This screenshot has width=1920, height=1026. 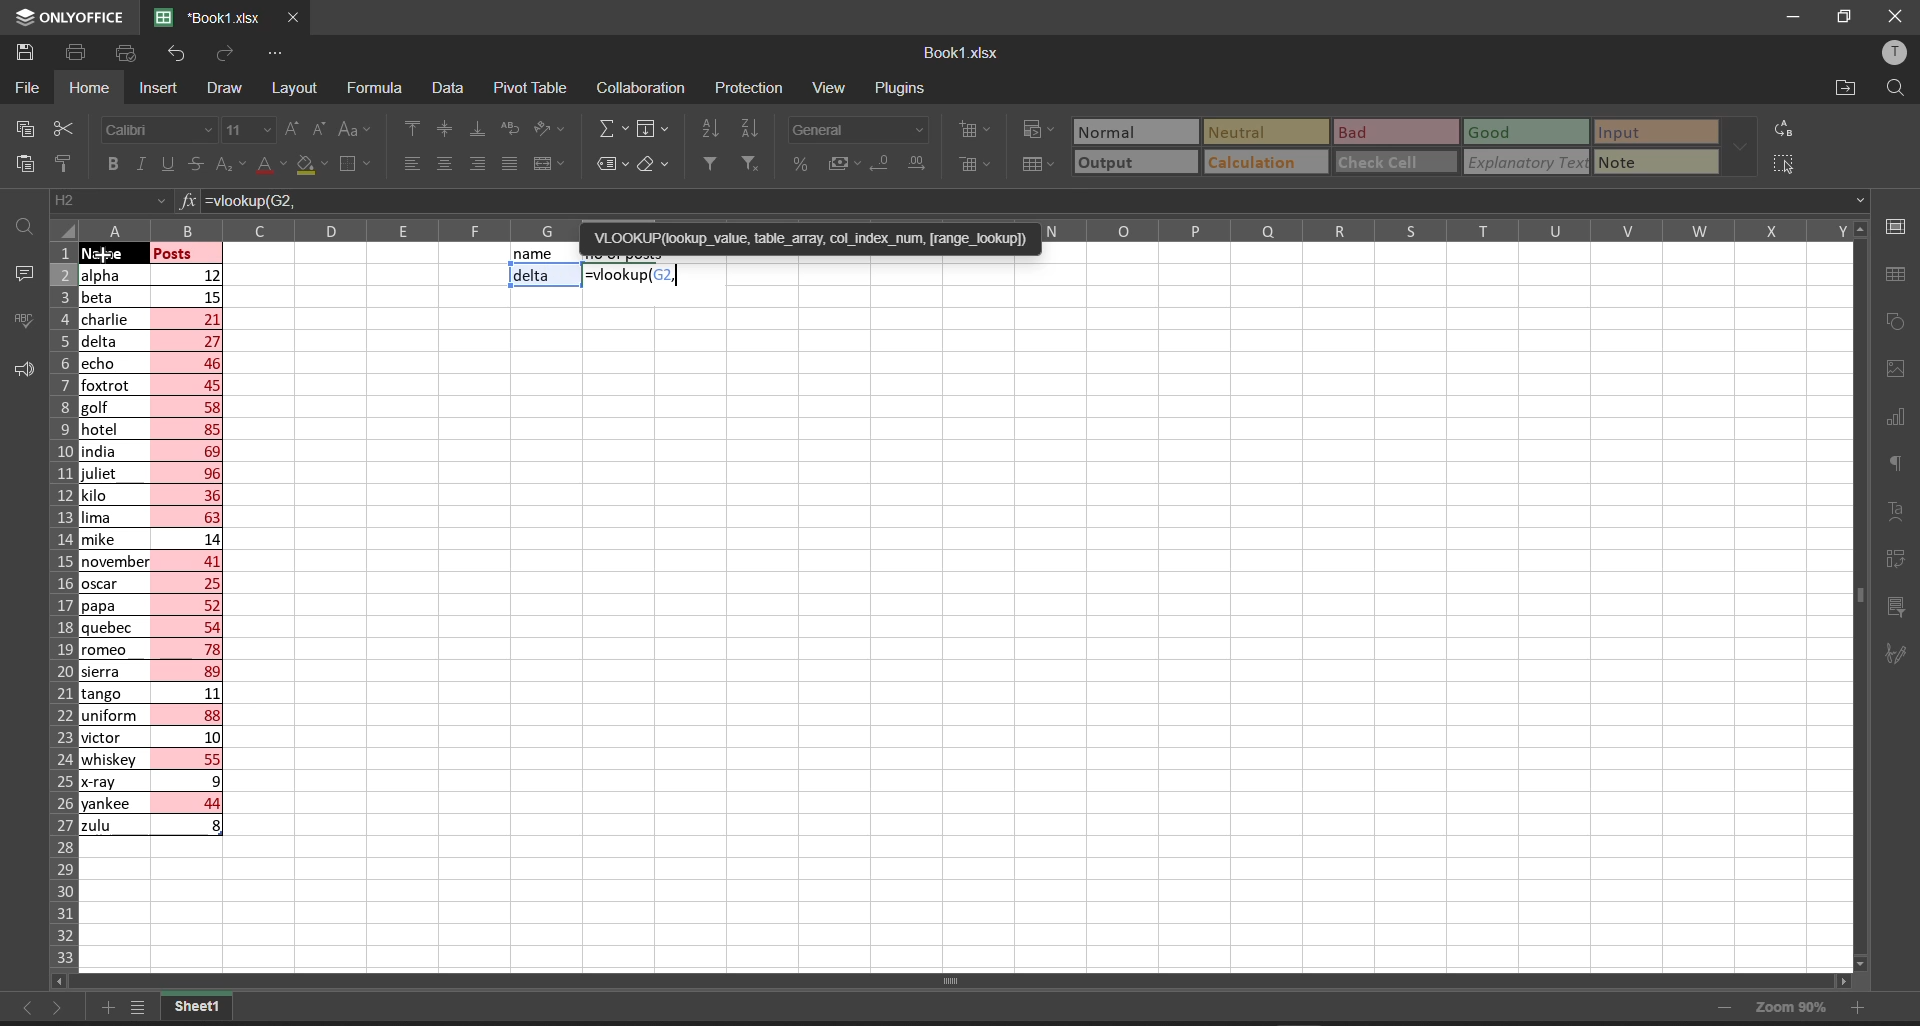 I want to click on clear, so click(x=654, y=165).